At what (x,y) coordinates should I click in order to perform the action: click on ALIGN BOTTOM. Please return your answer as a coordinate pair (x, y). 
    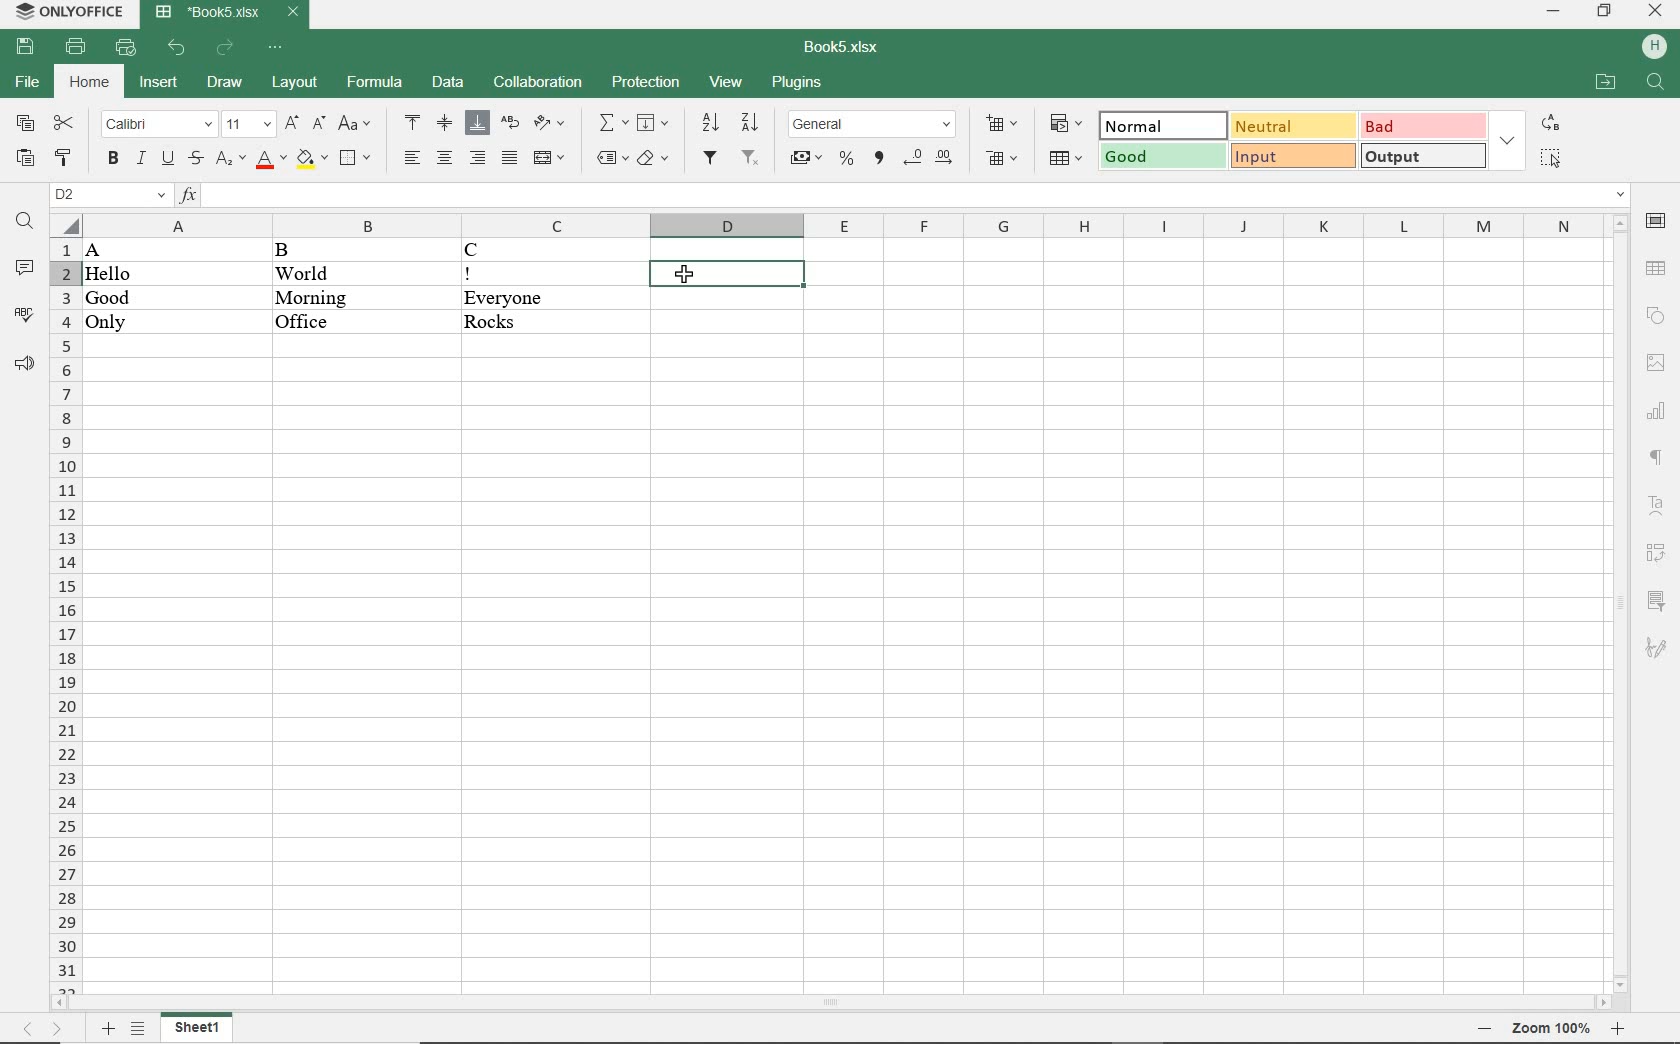
    Looking at the image, I should click on (477, 125).